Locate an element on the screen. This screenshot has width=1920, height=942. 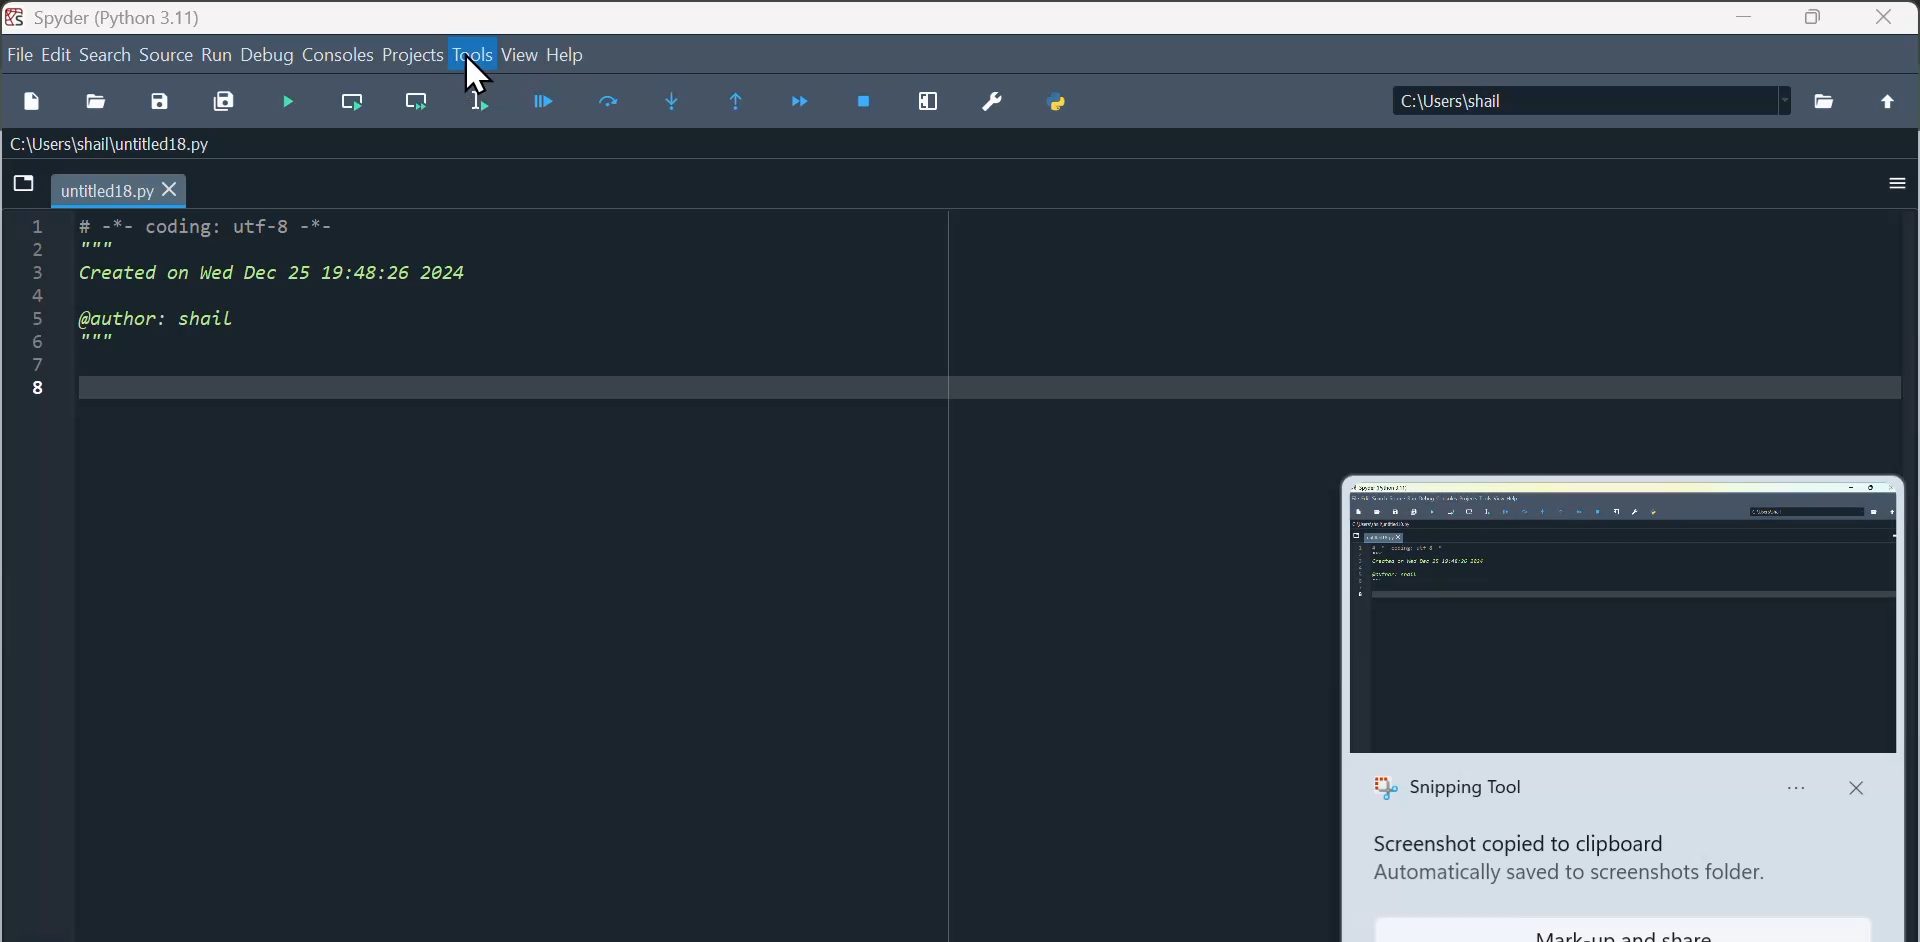
Run is located at coordinates (215, 53).